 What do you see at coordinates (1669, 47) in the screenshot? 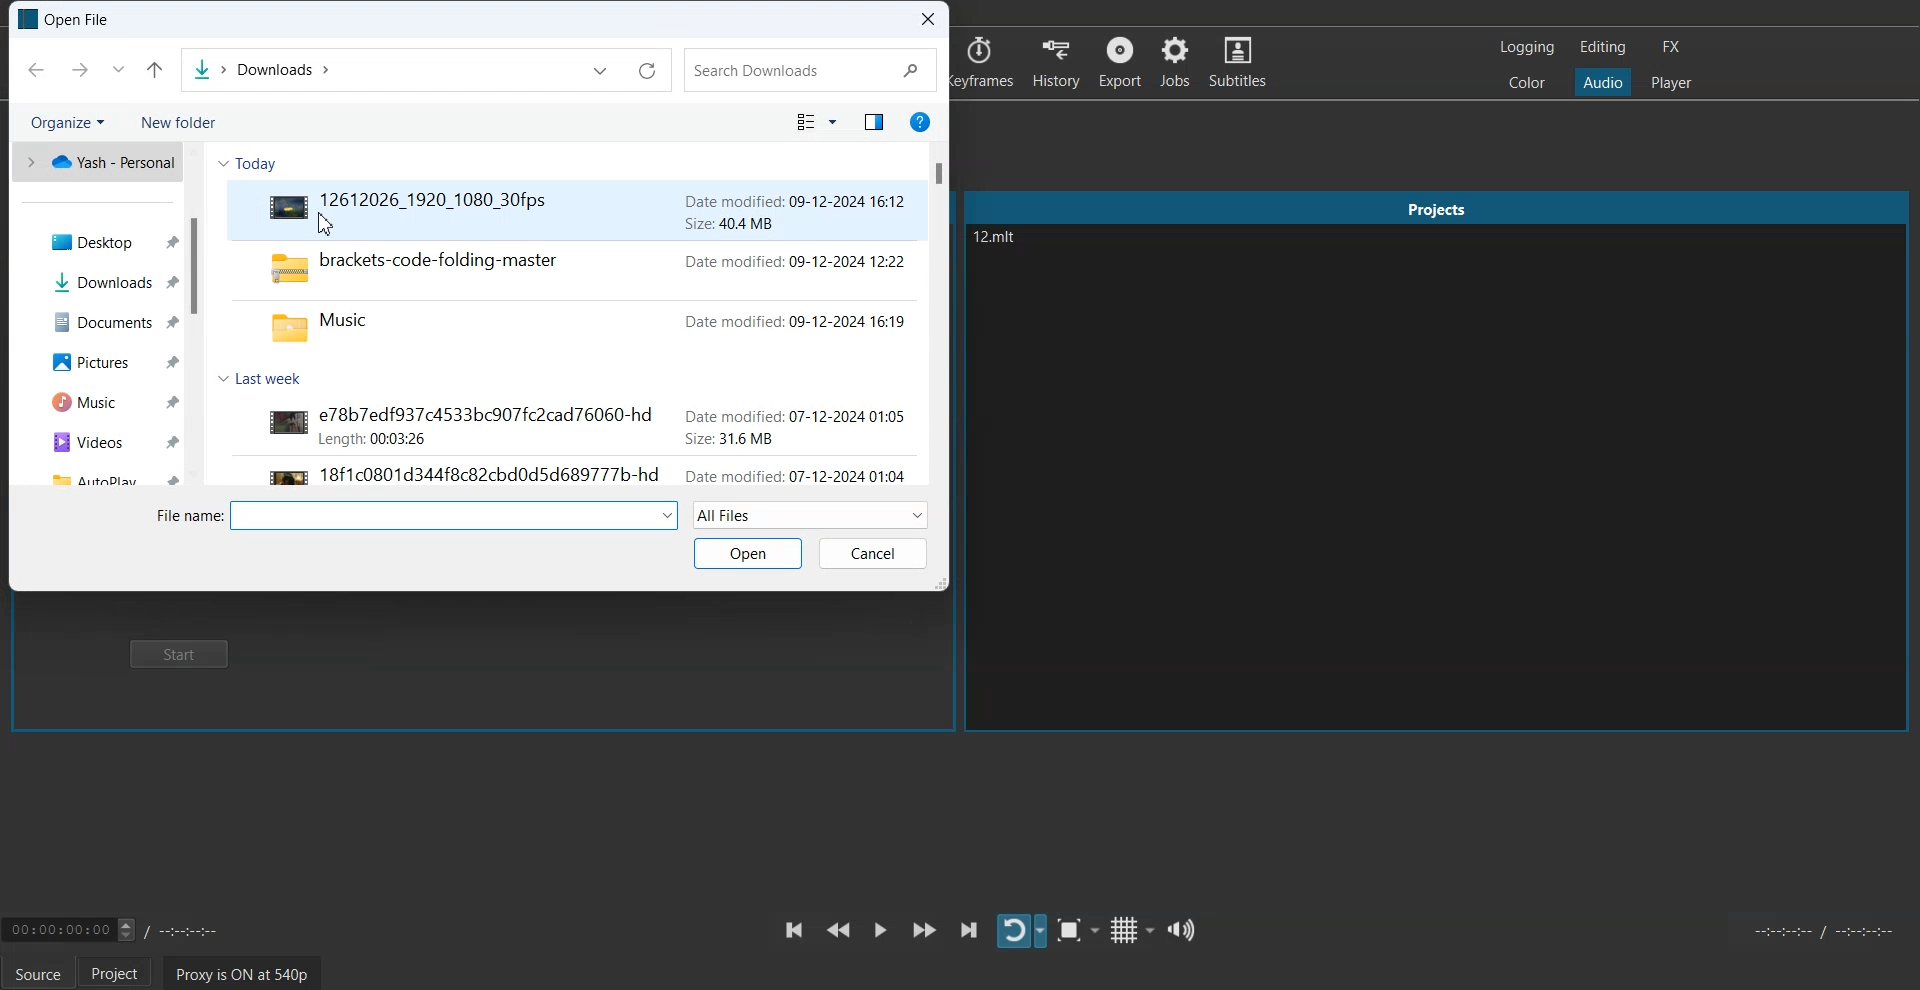
I see `FX` at bounding box center [1669, 47].